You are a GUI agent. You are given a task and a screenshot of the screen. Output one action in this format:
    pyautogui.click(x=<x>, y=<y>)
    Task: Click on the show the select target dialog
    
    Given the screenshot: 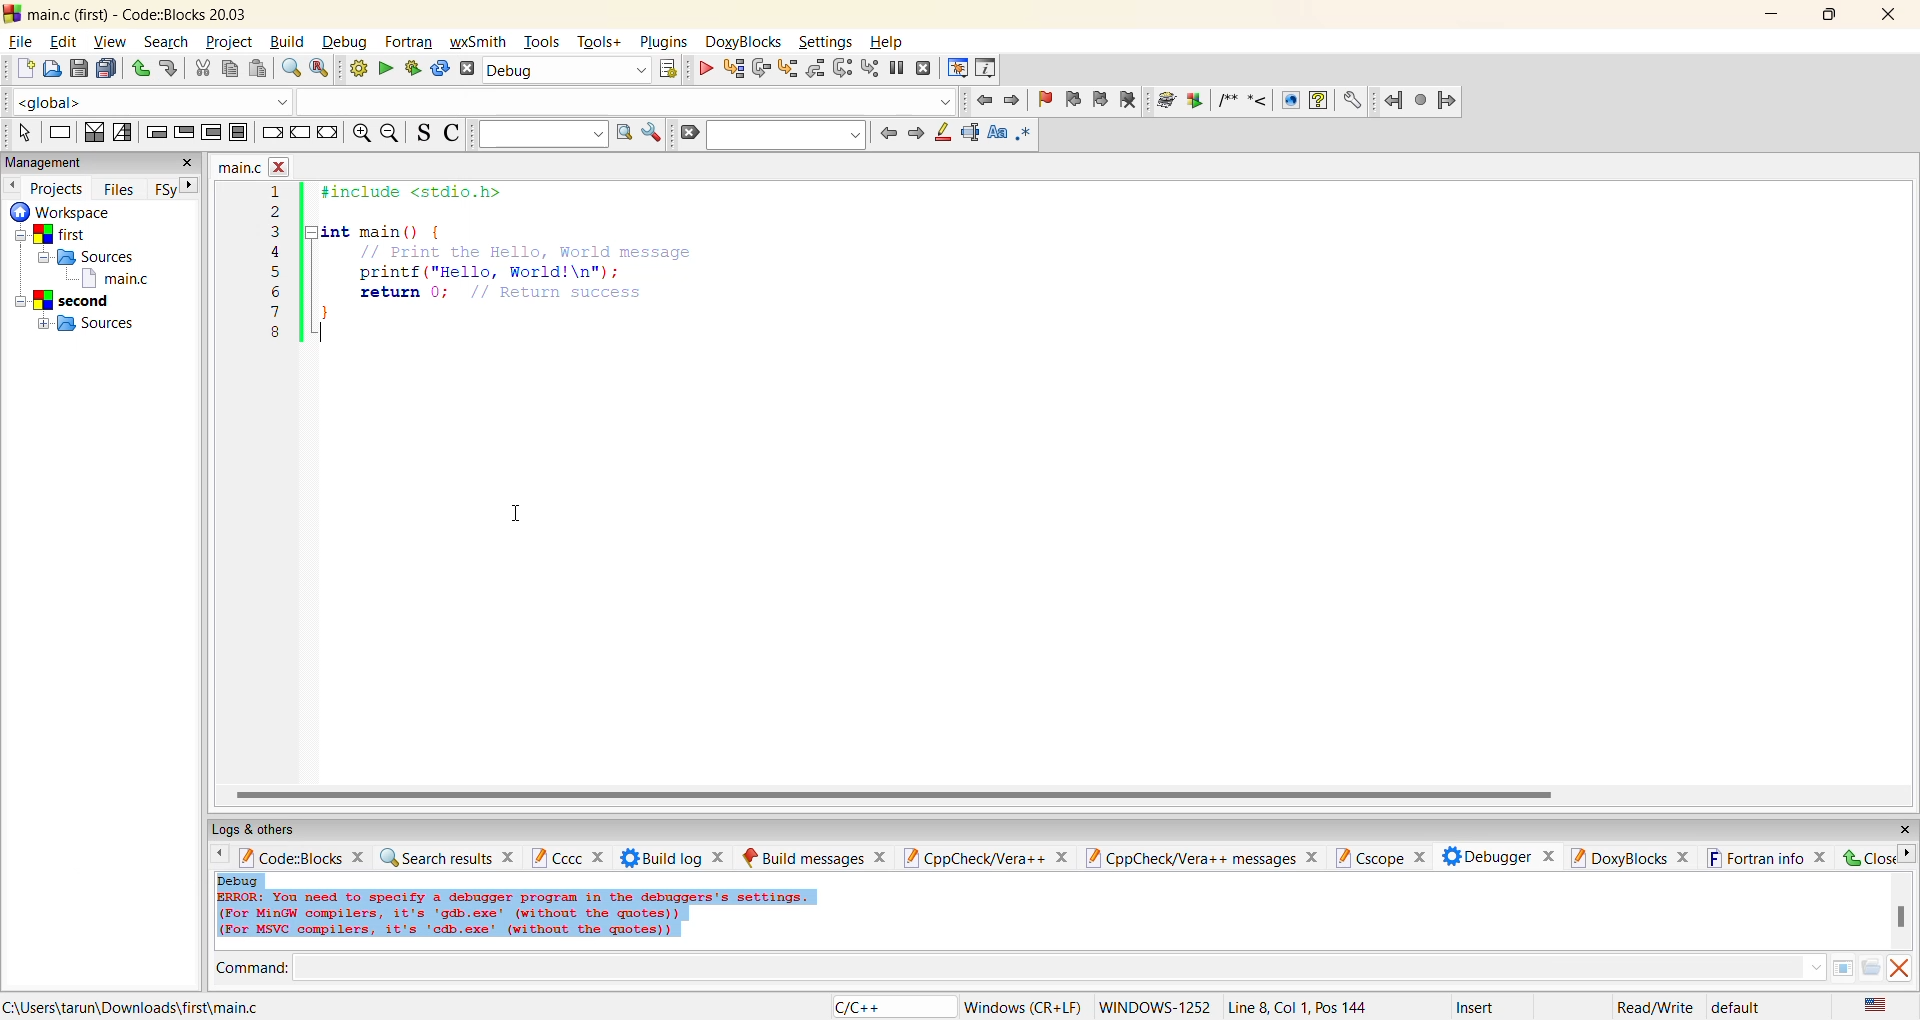 What is the action you would take?
    pyautogui.click(x=668, y=72)
    